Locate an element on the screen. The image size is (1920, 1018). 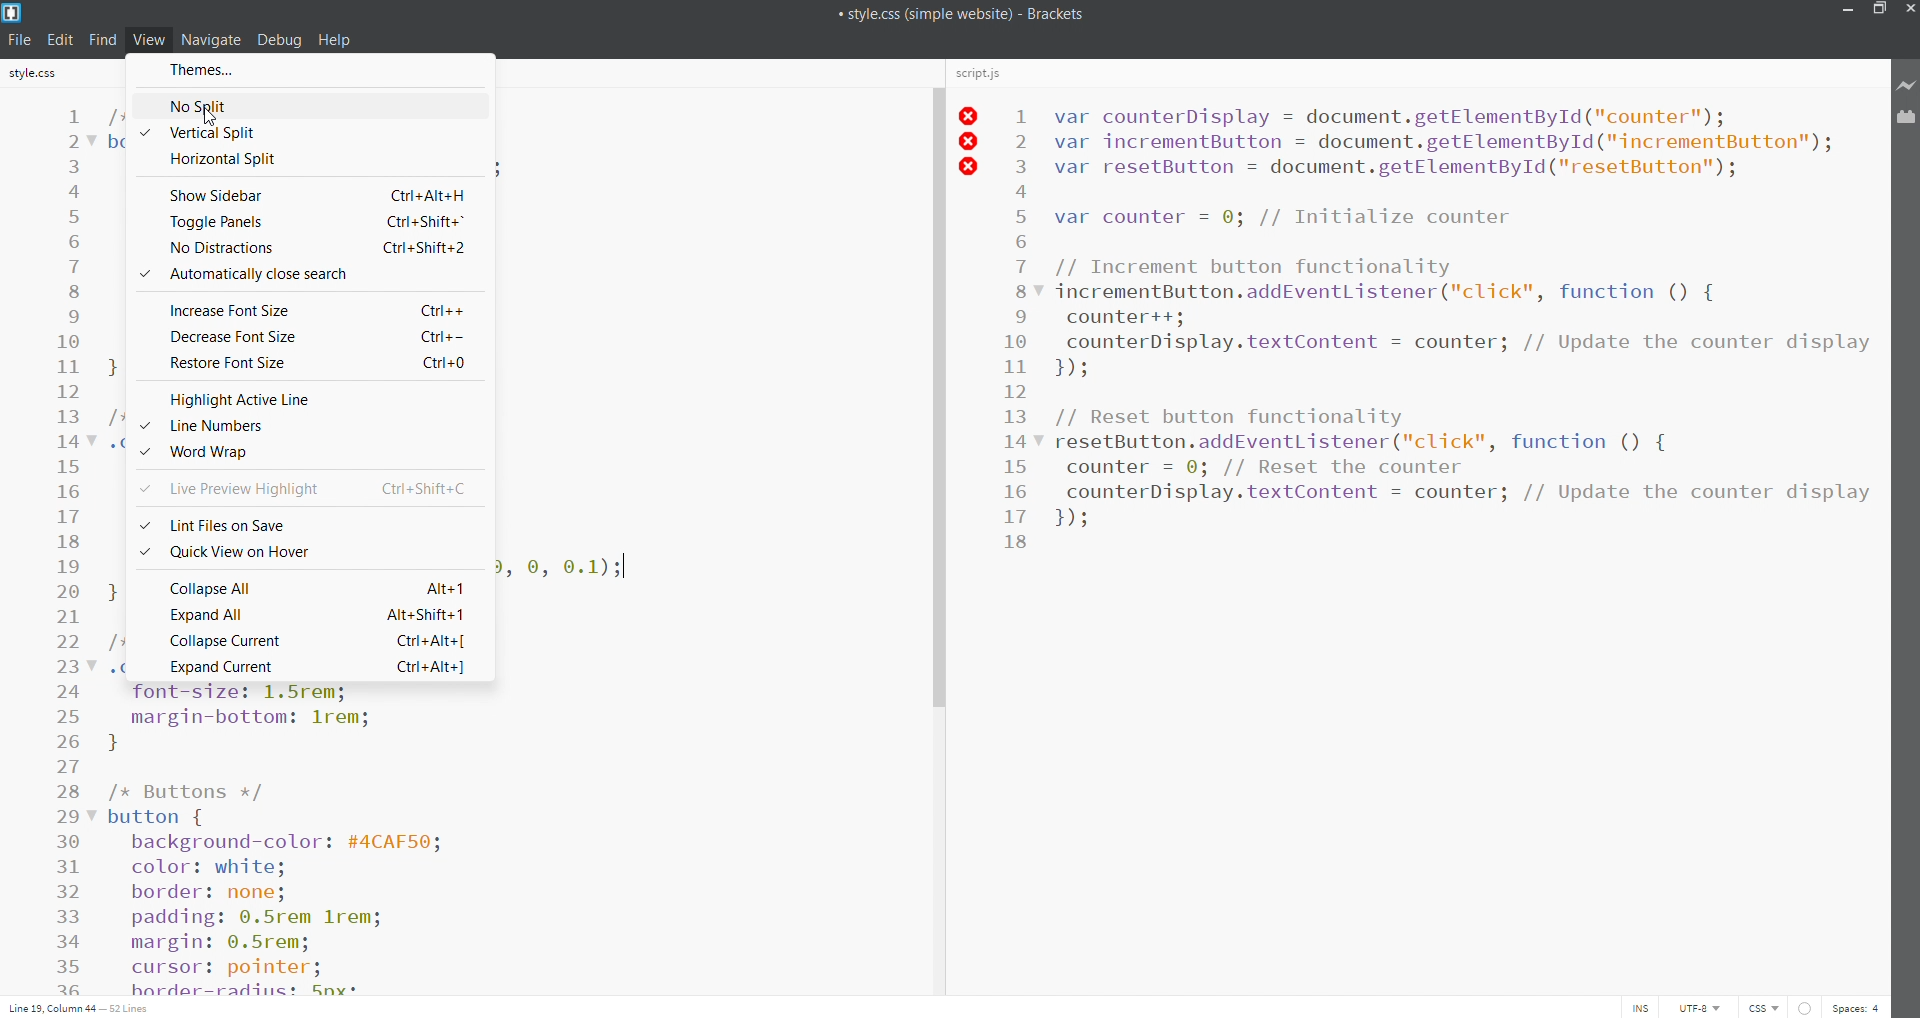
script.js window title bar is located at coordinates (1413, 76).